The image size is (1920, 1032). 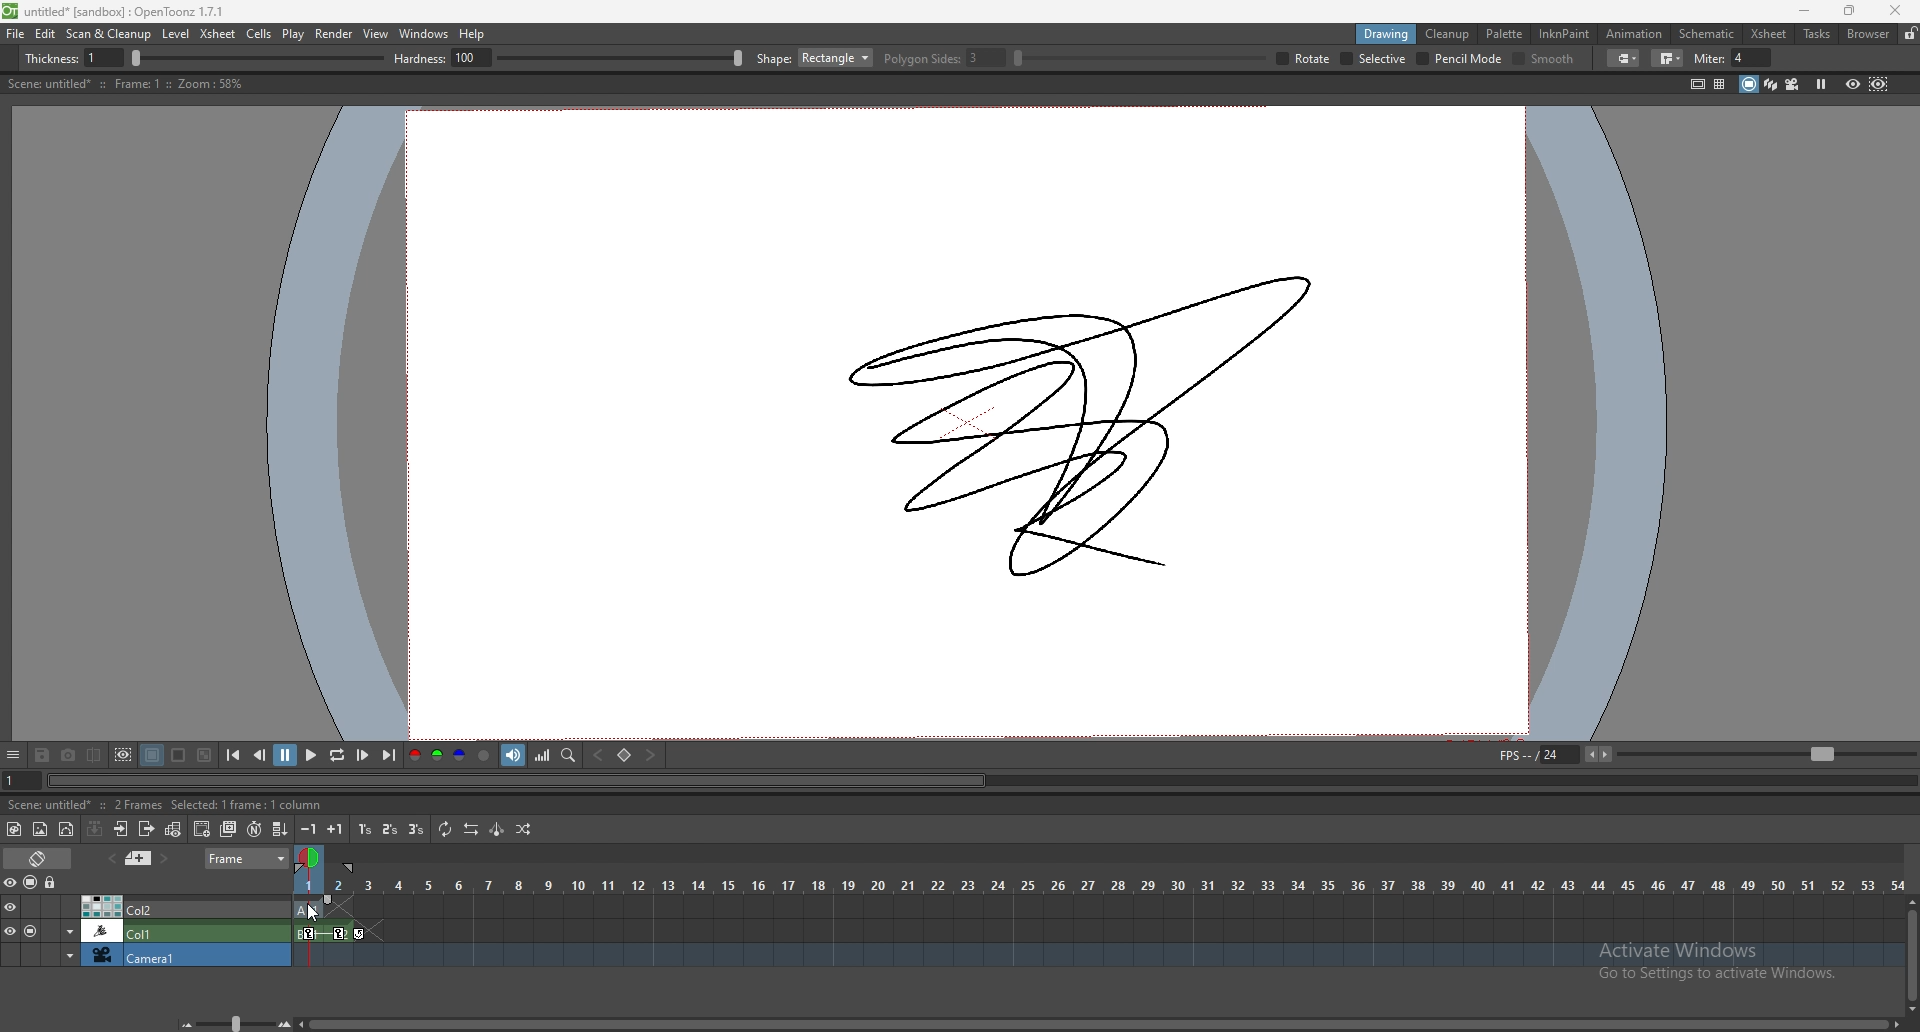 I want to click on preview, so click(x=1853, y=83).